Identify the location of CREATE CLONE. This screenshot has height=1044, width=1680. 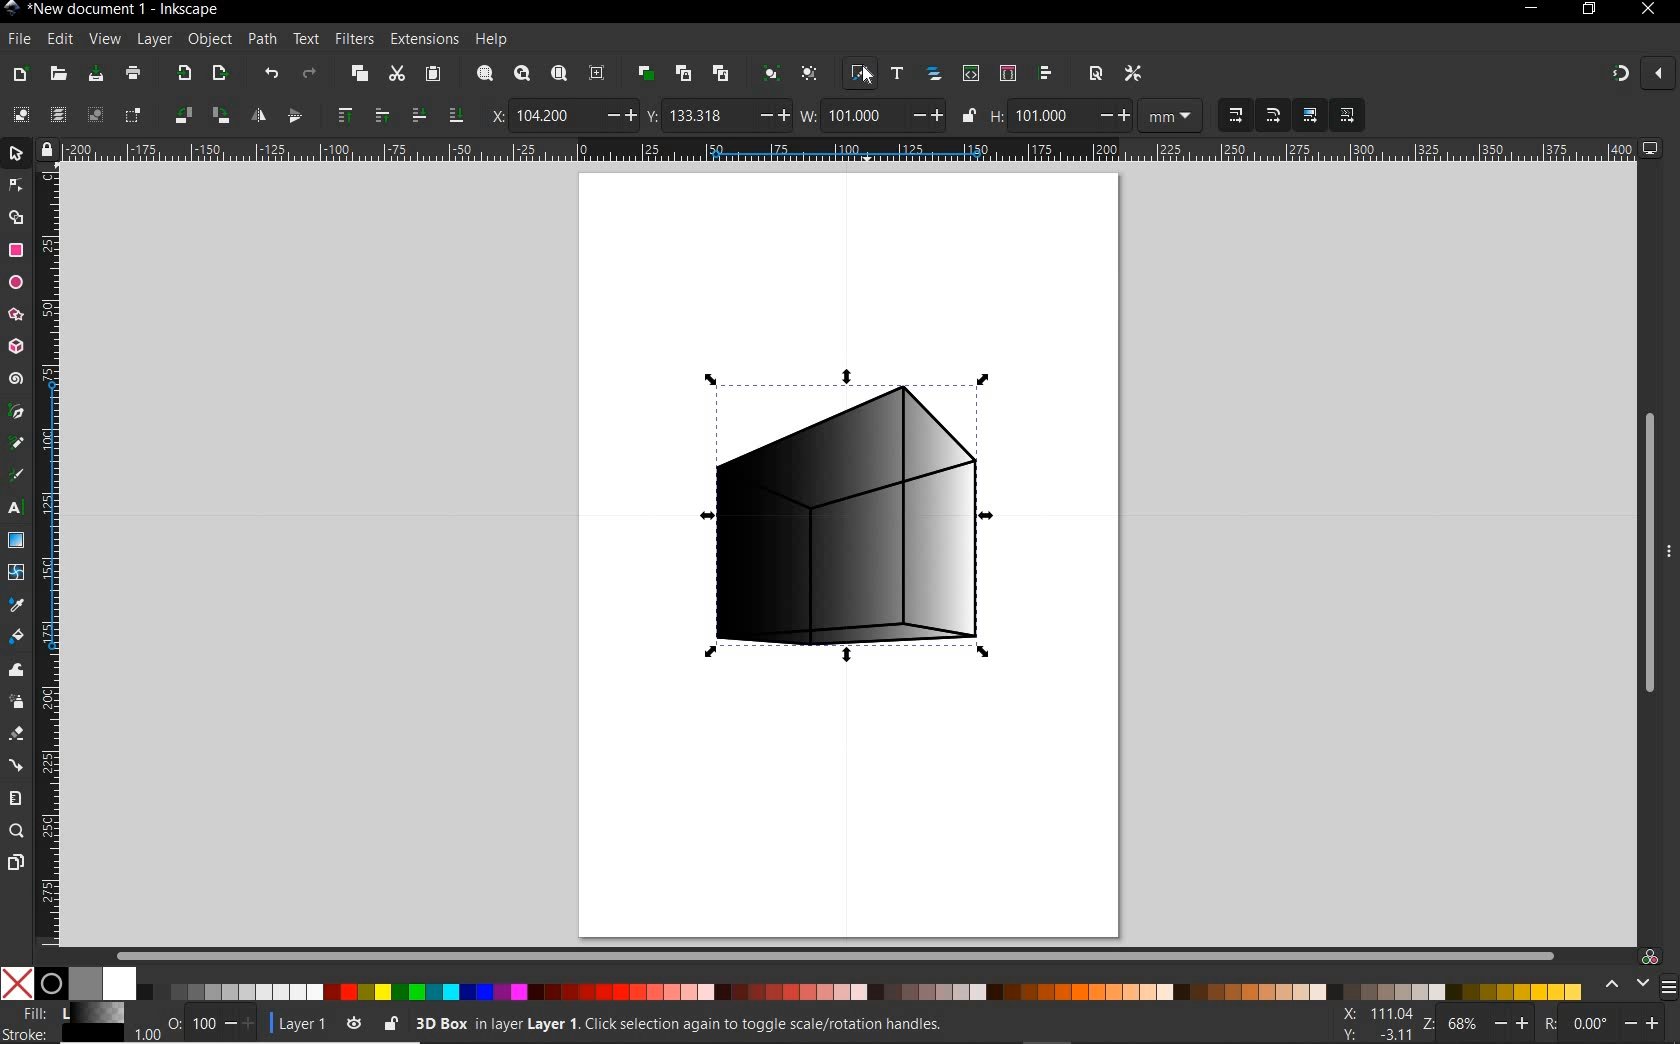
(684, 72).